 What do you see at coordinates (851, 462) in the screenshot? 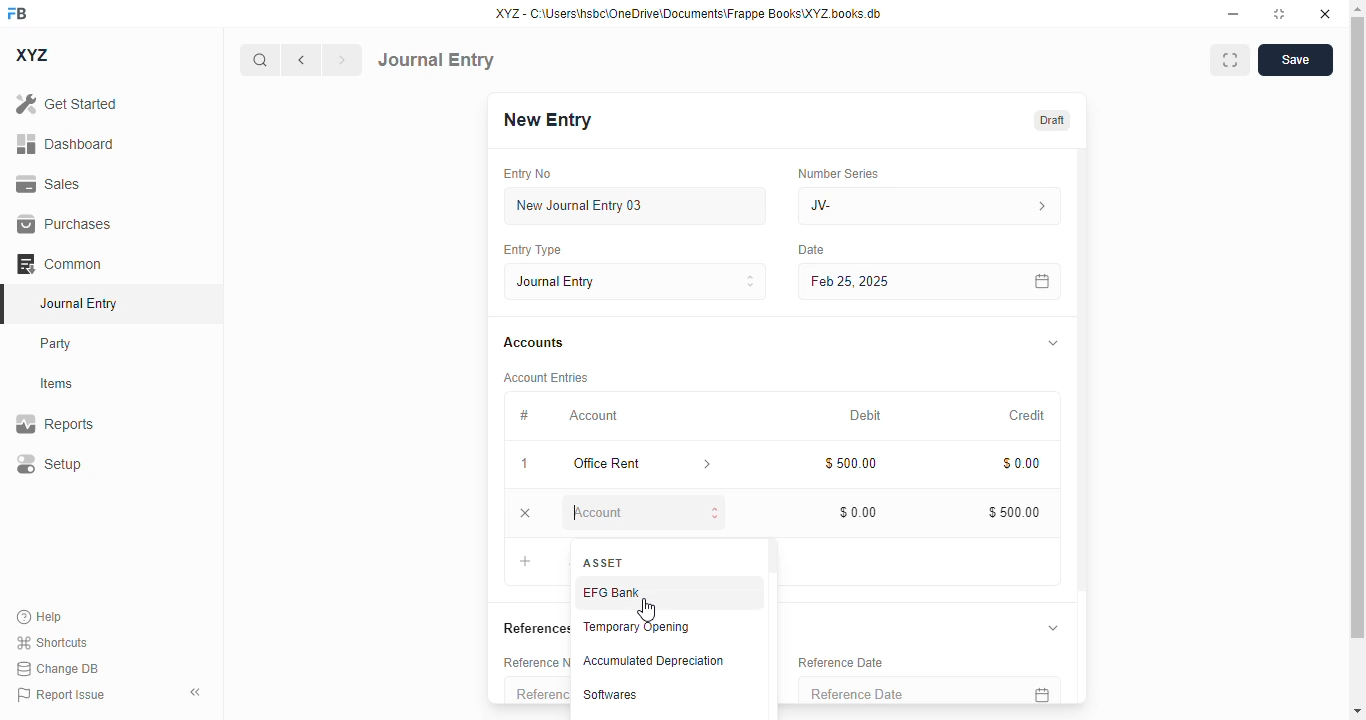
I see `$500.00` at bounding box center [851, 462].